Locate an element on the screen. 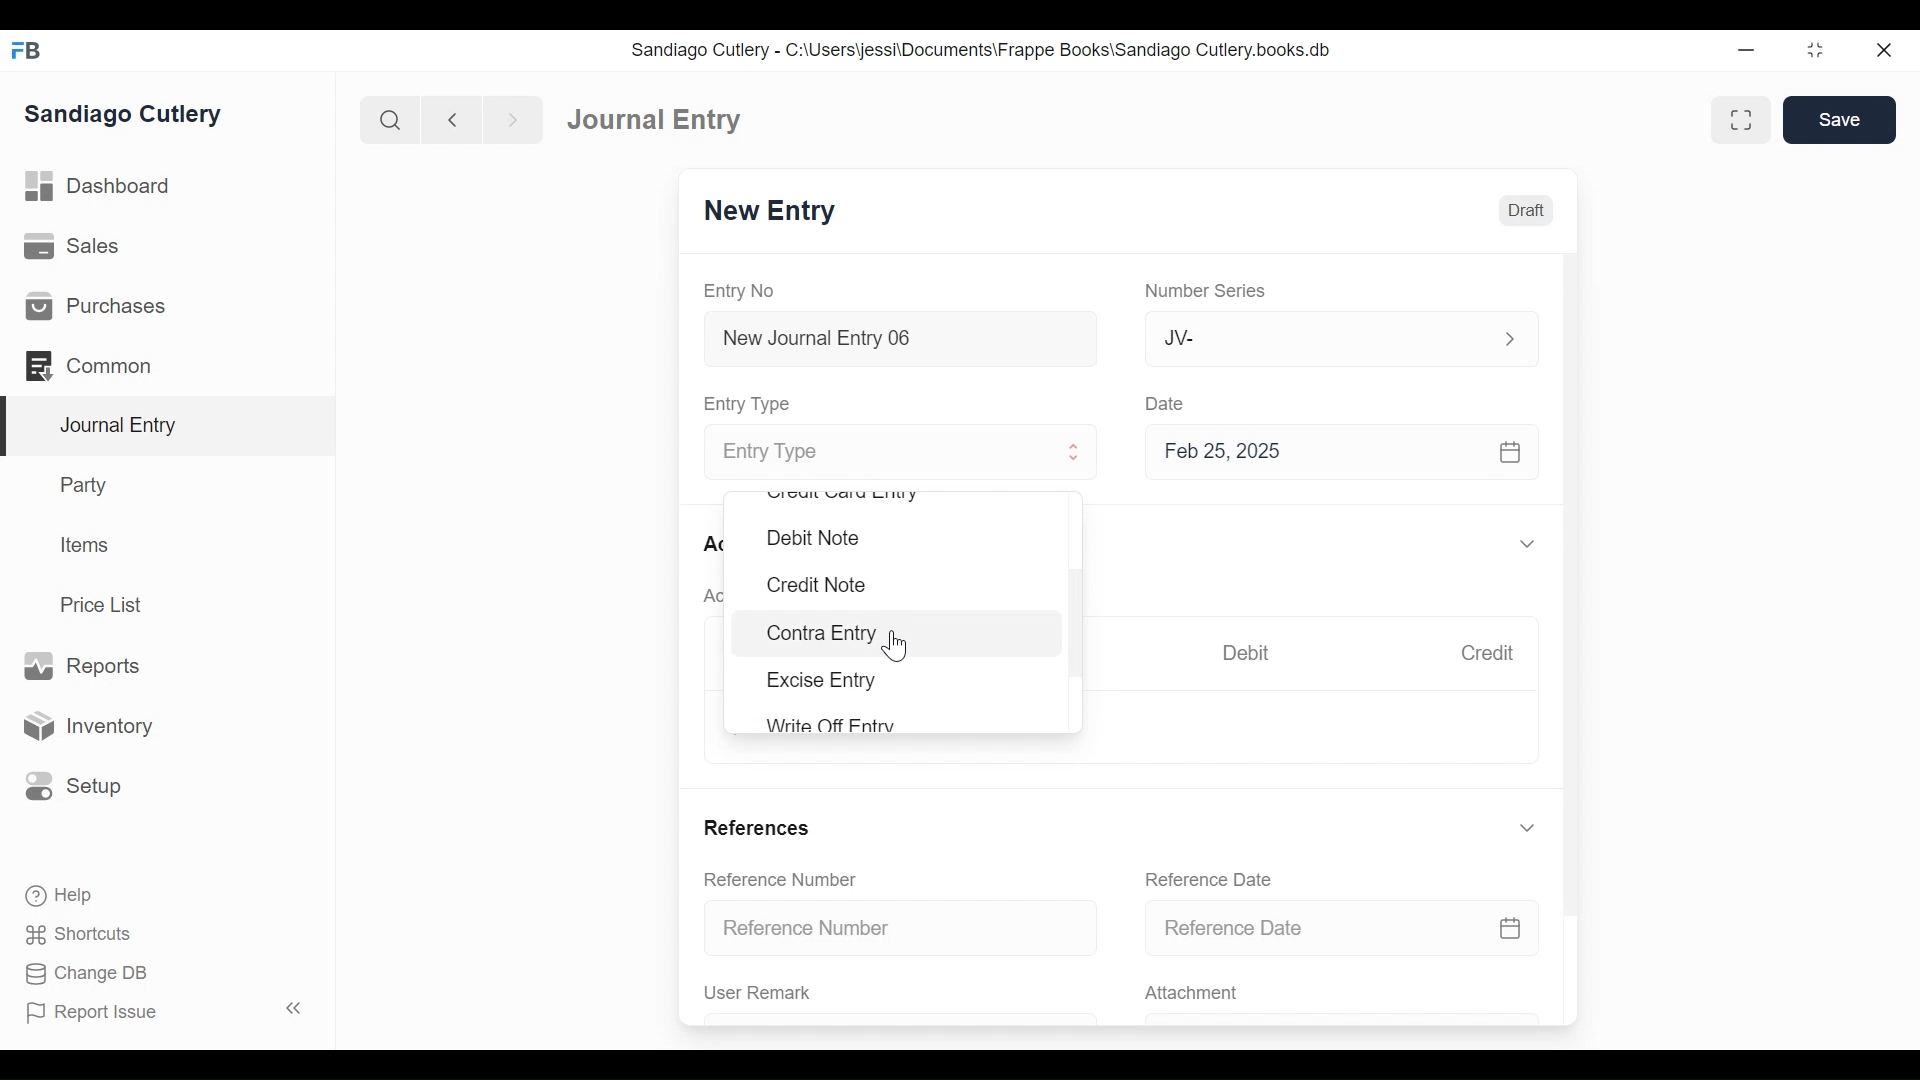 This screenshot has width=1920, height=1080. Help is located at coordinates (57, 894).